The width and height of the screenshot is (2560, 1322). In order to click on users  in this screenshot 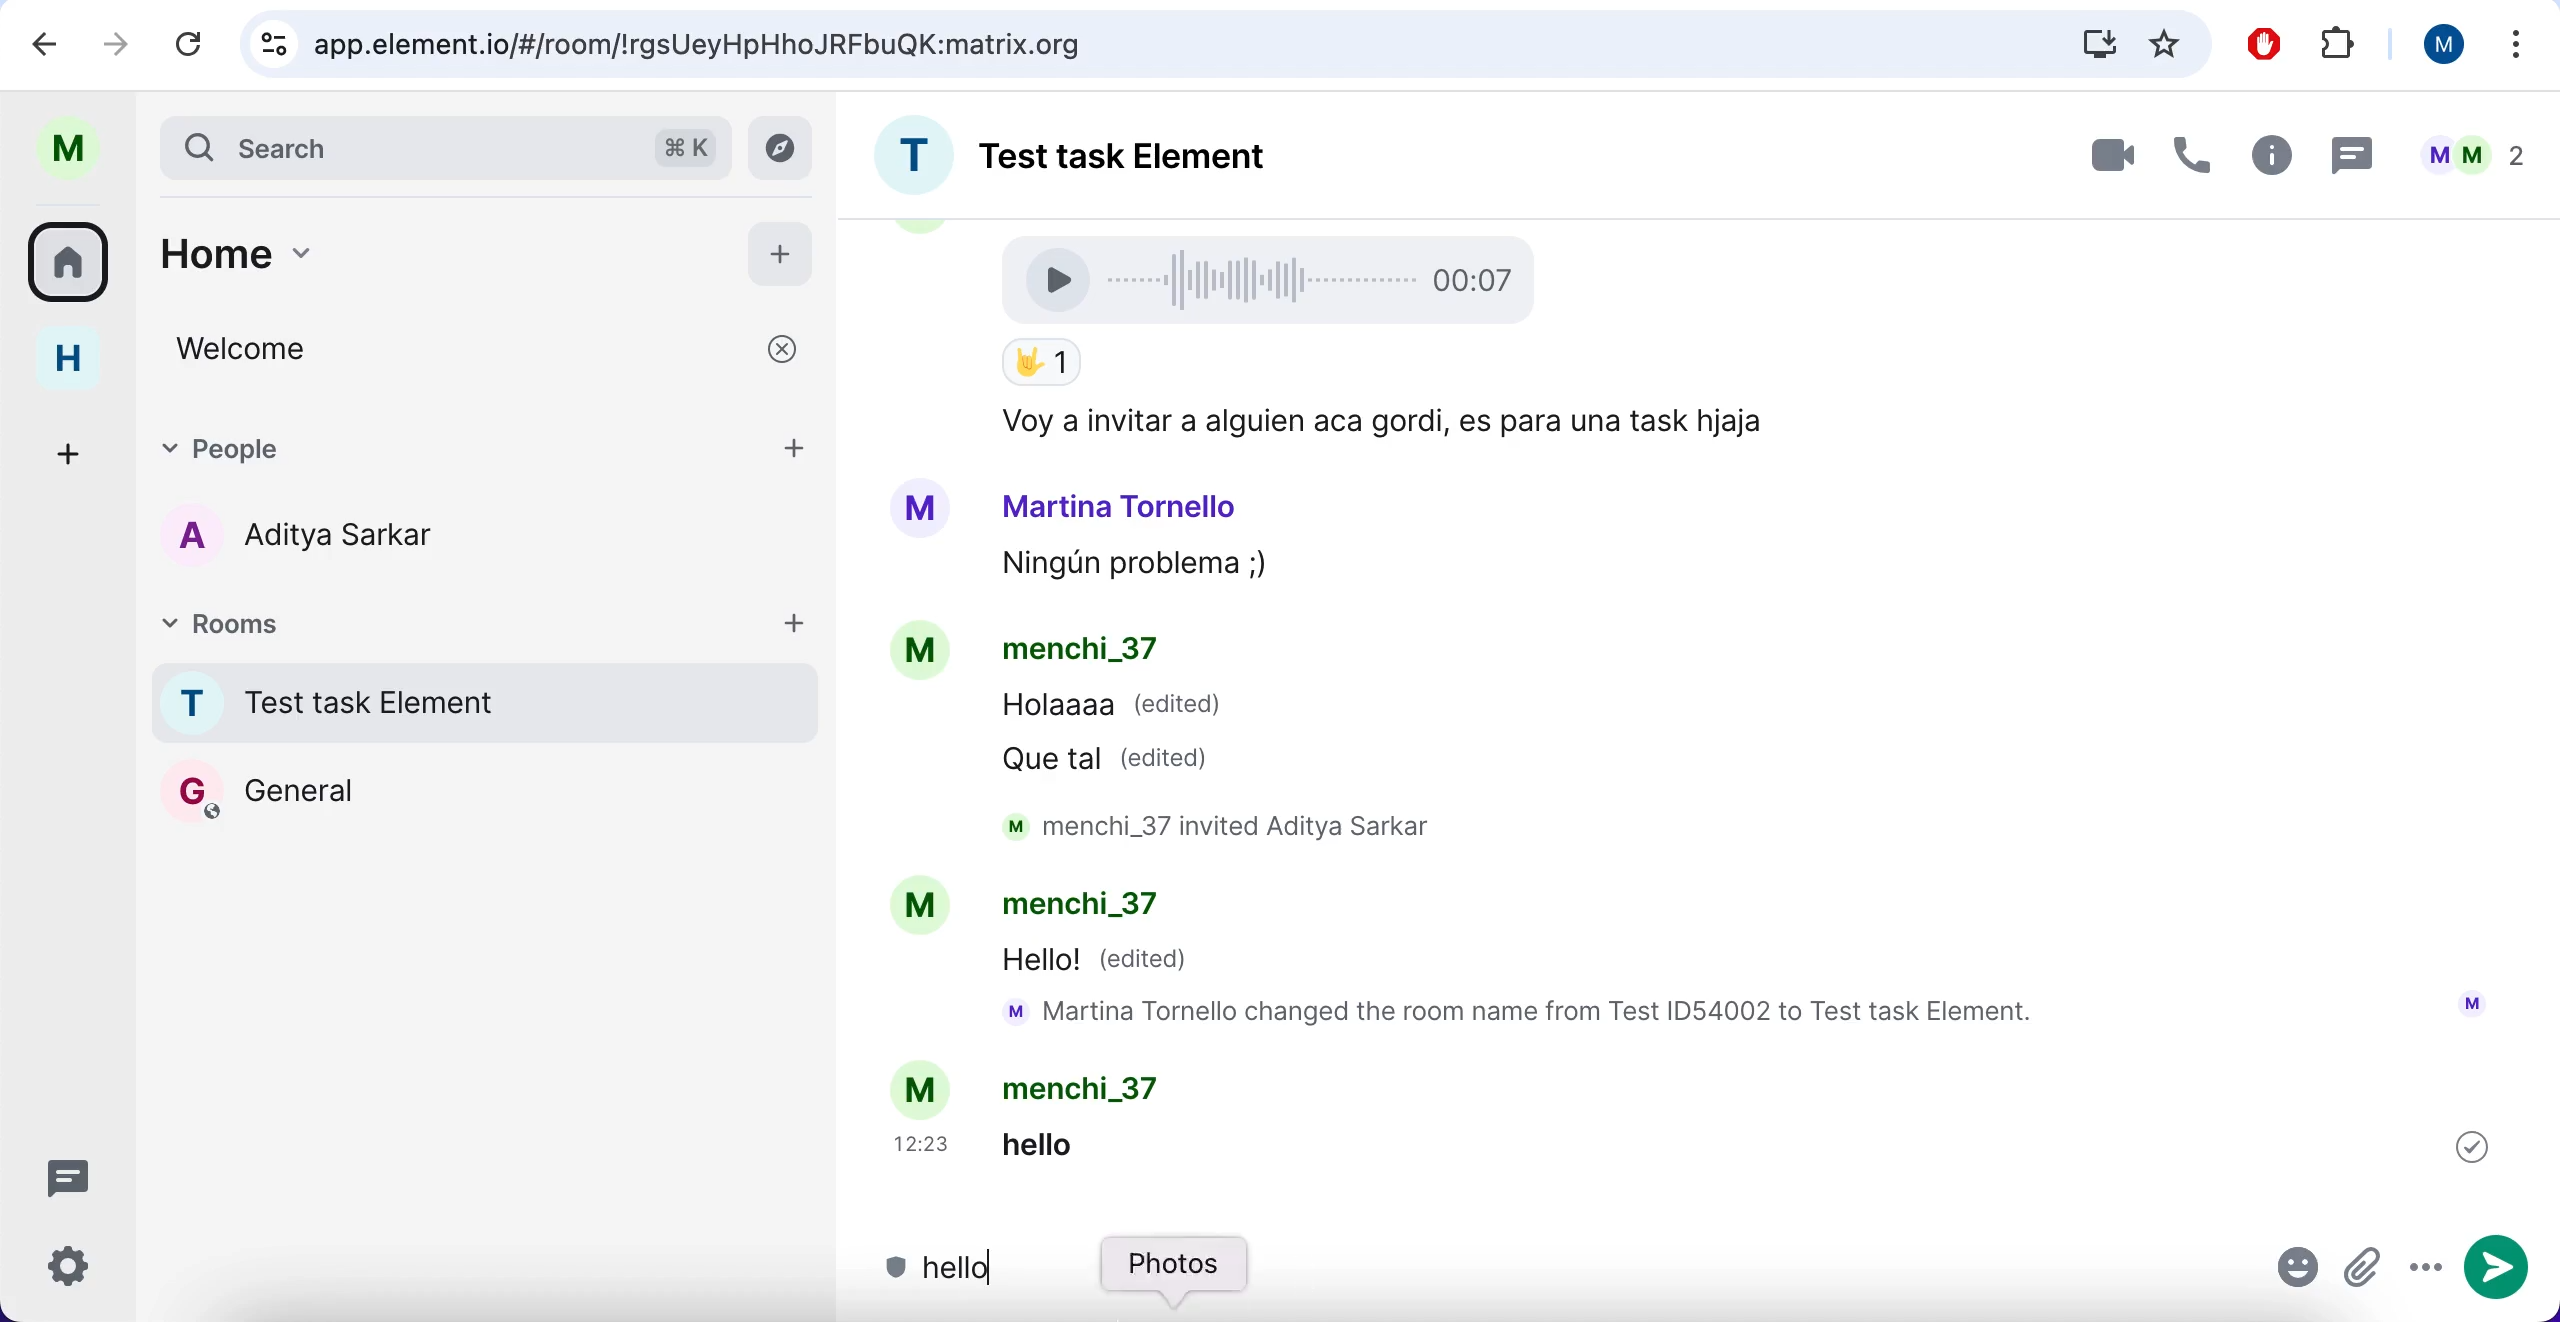, I will do `click(334, 539)`.